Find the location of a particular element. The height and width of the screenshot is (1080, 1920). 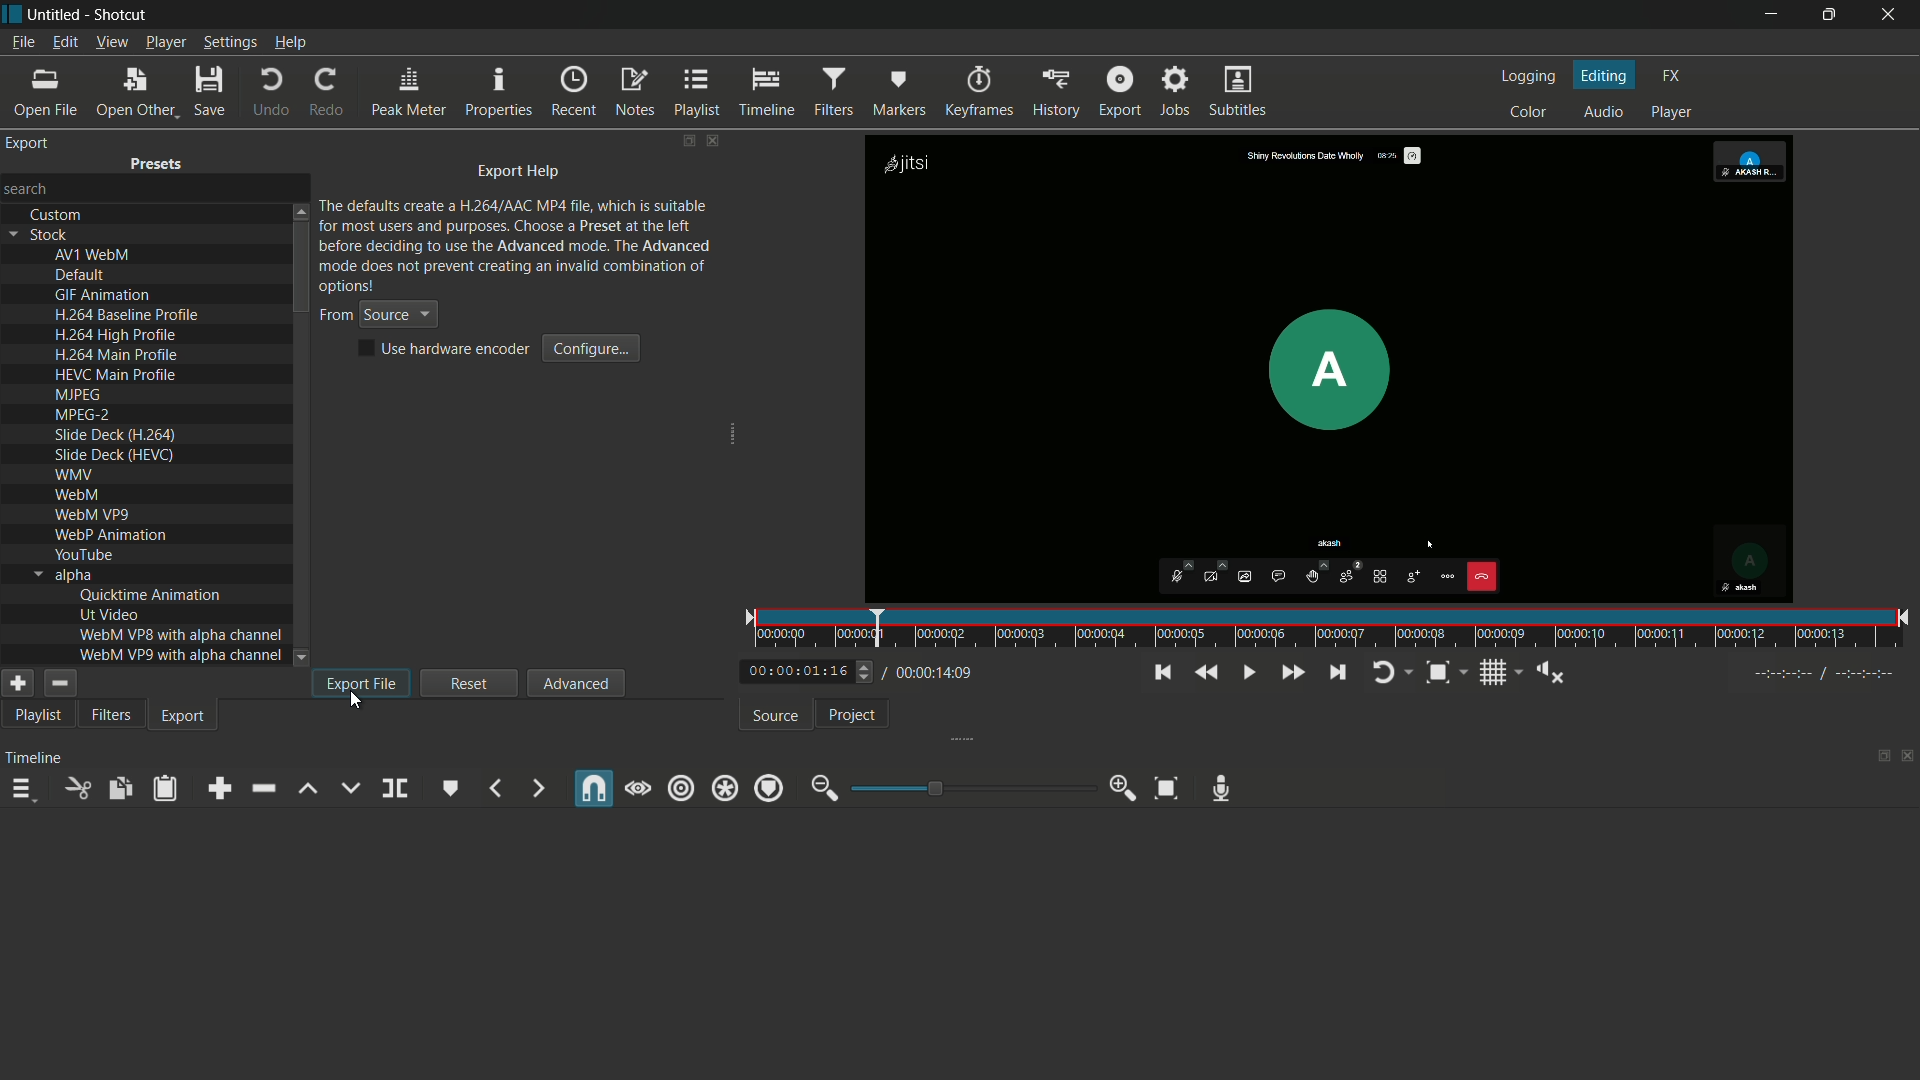

peak meter is located at coordinates (407, 94).